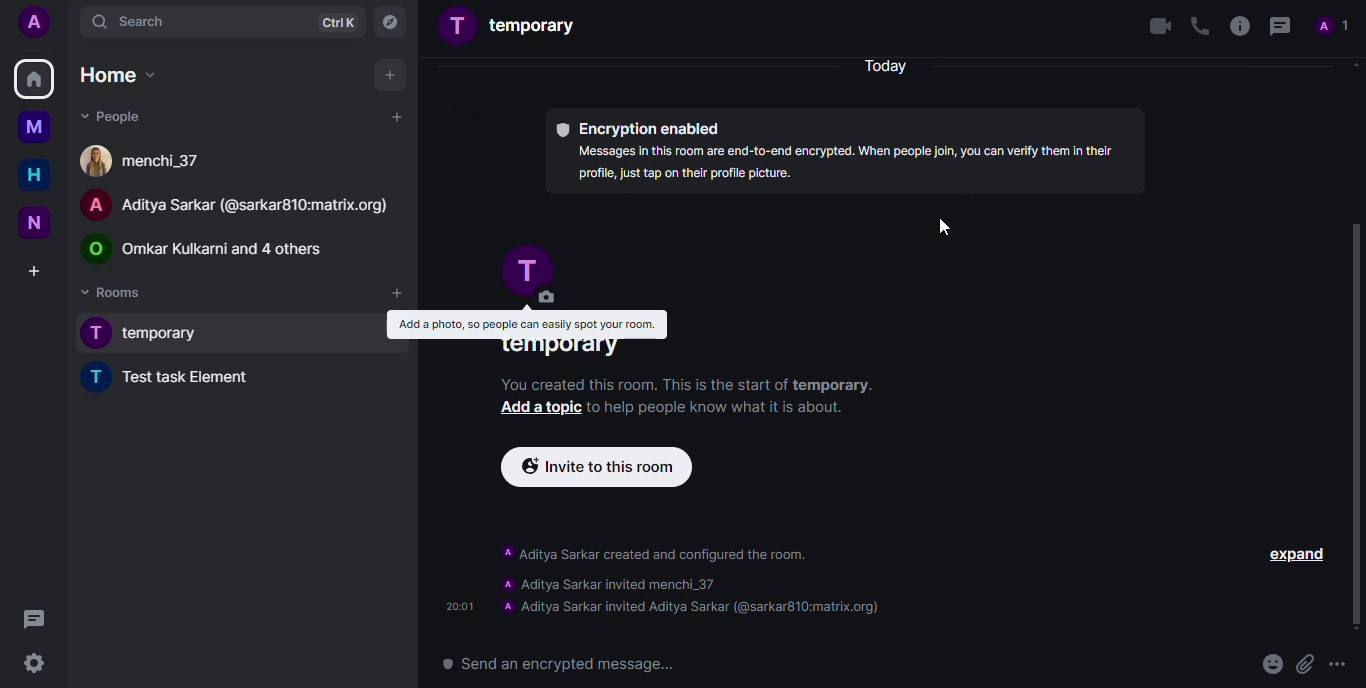  I want to click on invite to this rookm, so click(609, 471).